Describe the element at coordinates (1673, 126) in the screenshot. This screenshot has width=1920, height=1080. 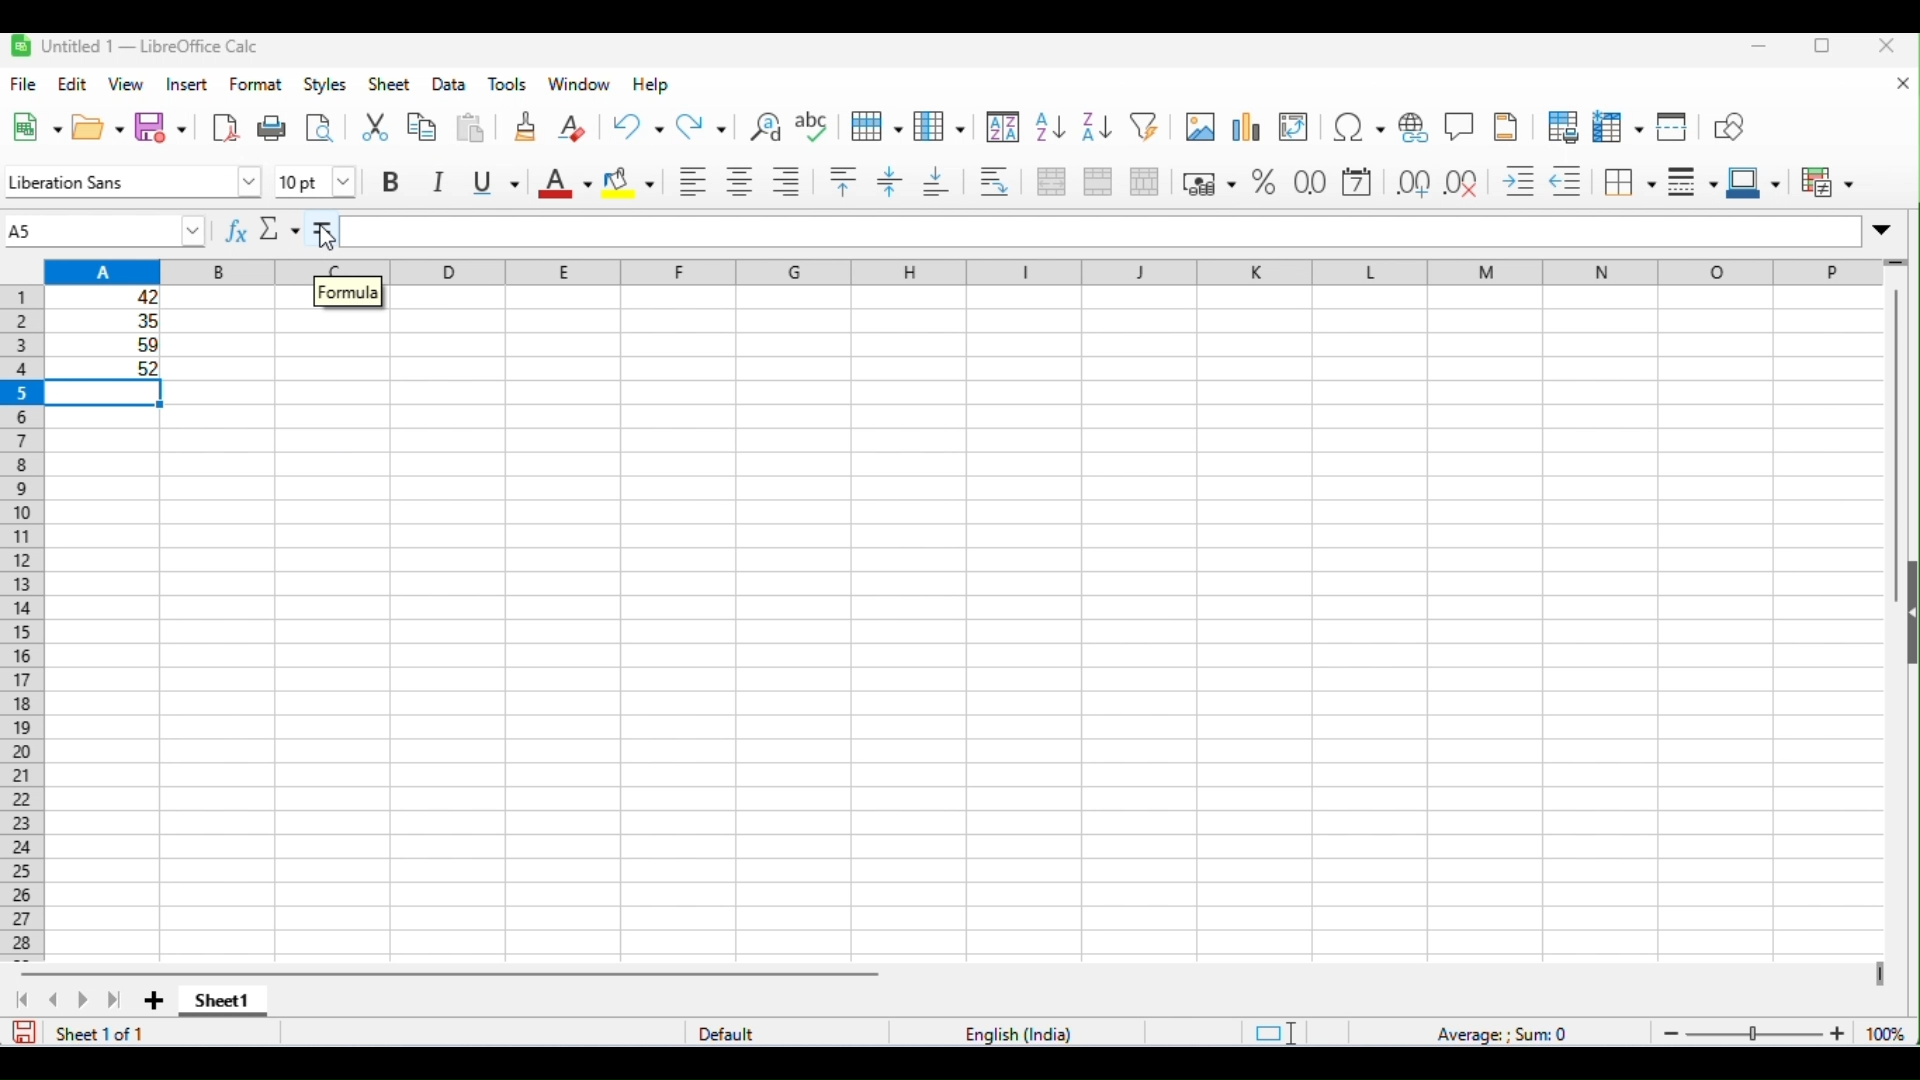
I see `split window` at that location.